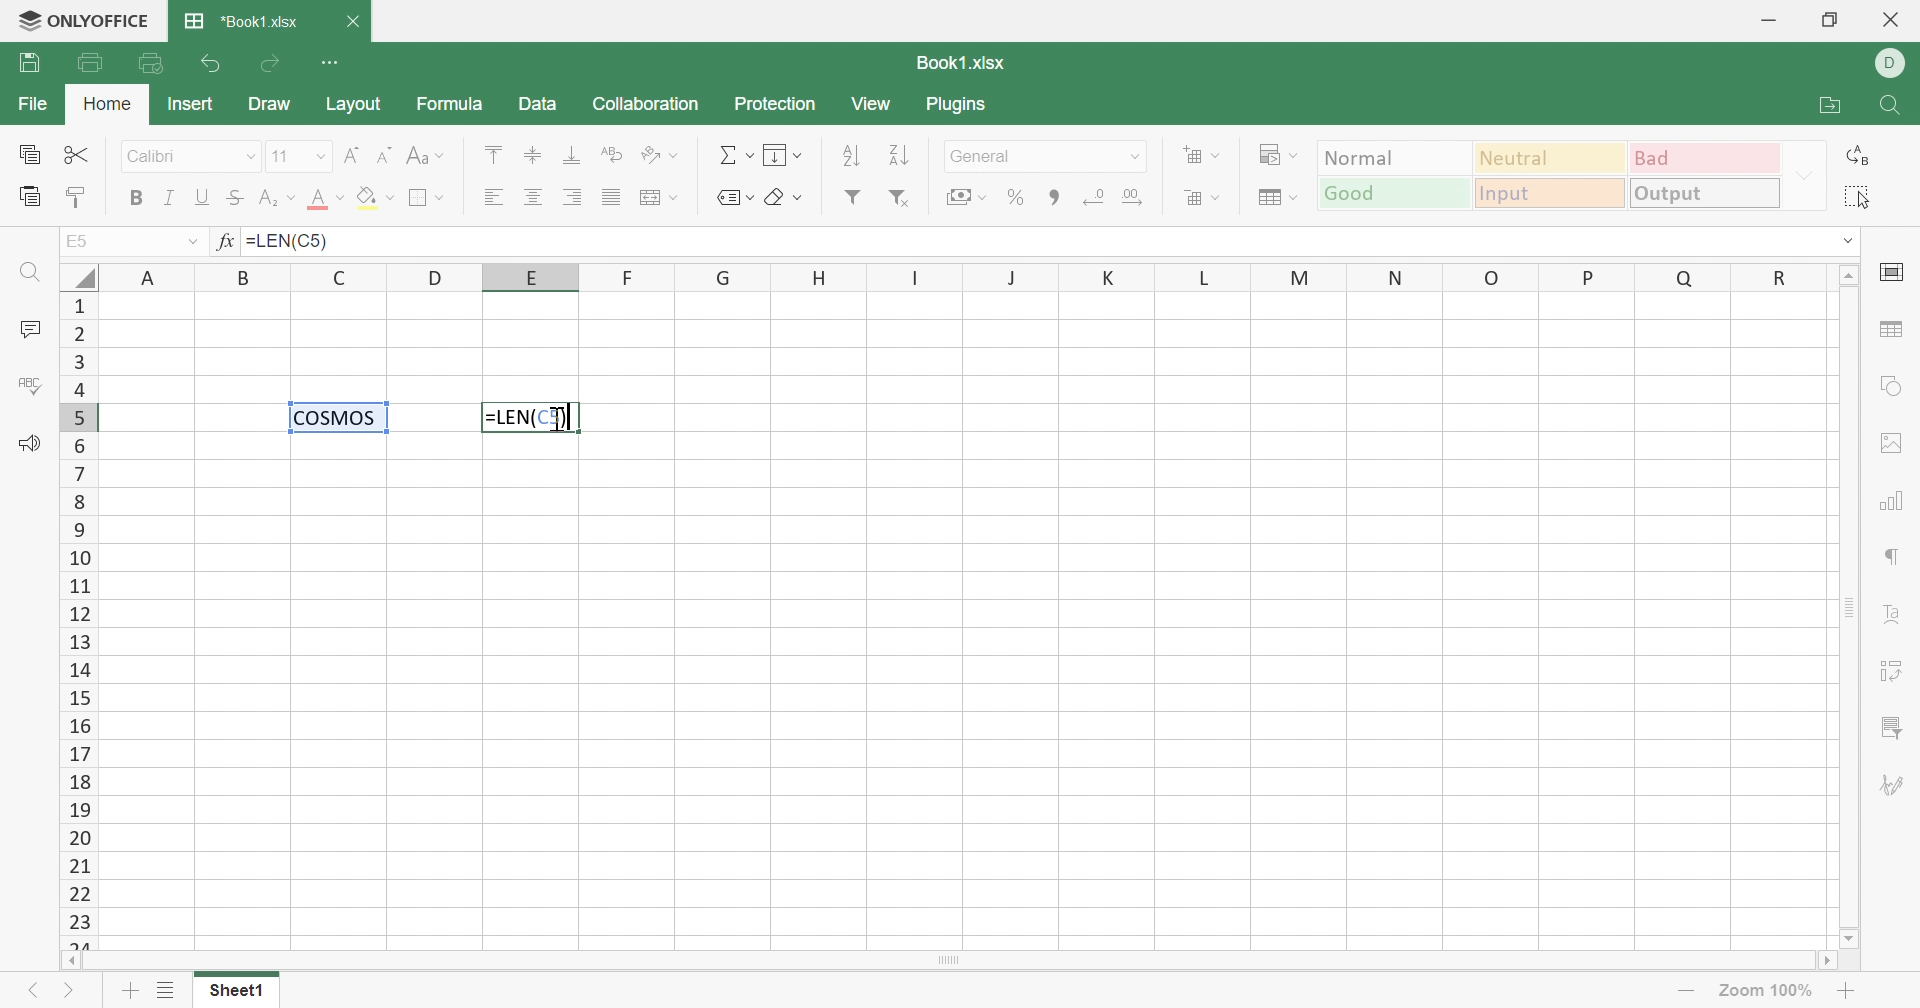  I want to click on Copy style, so click(78, 200).